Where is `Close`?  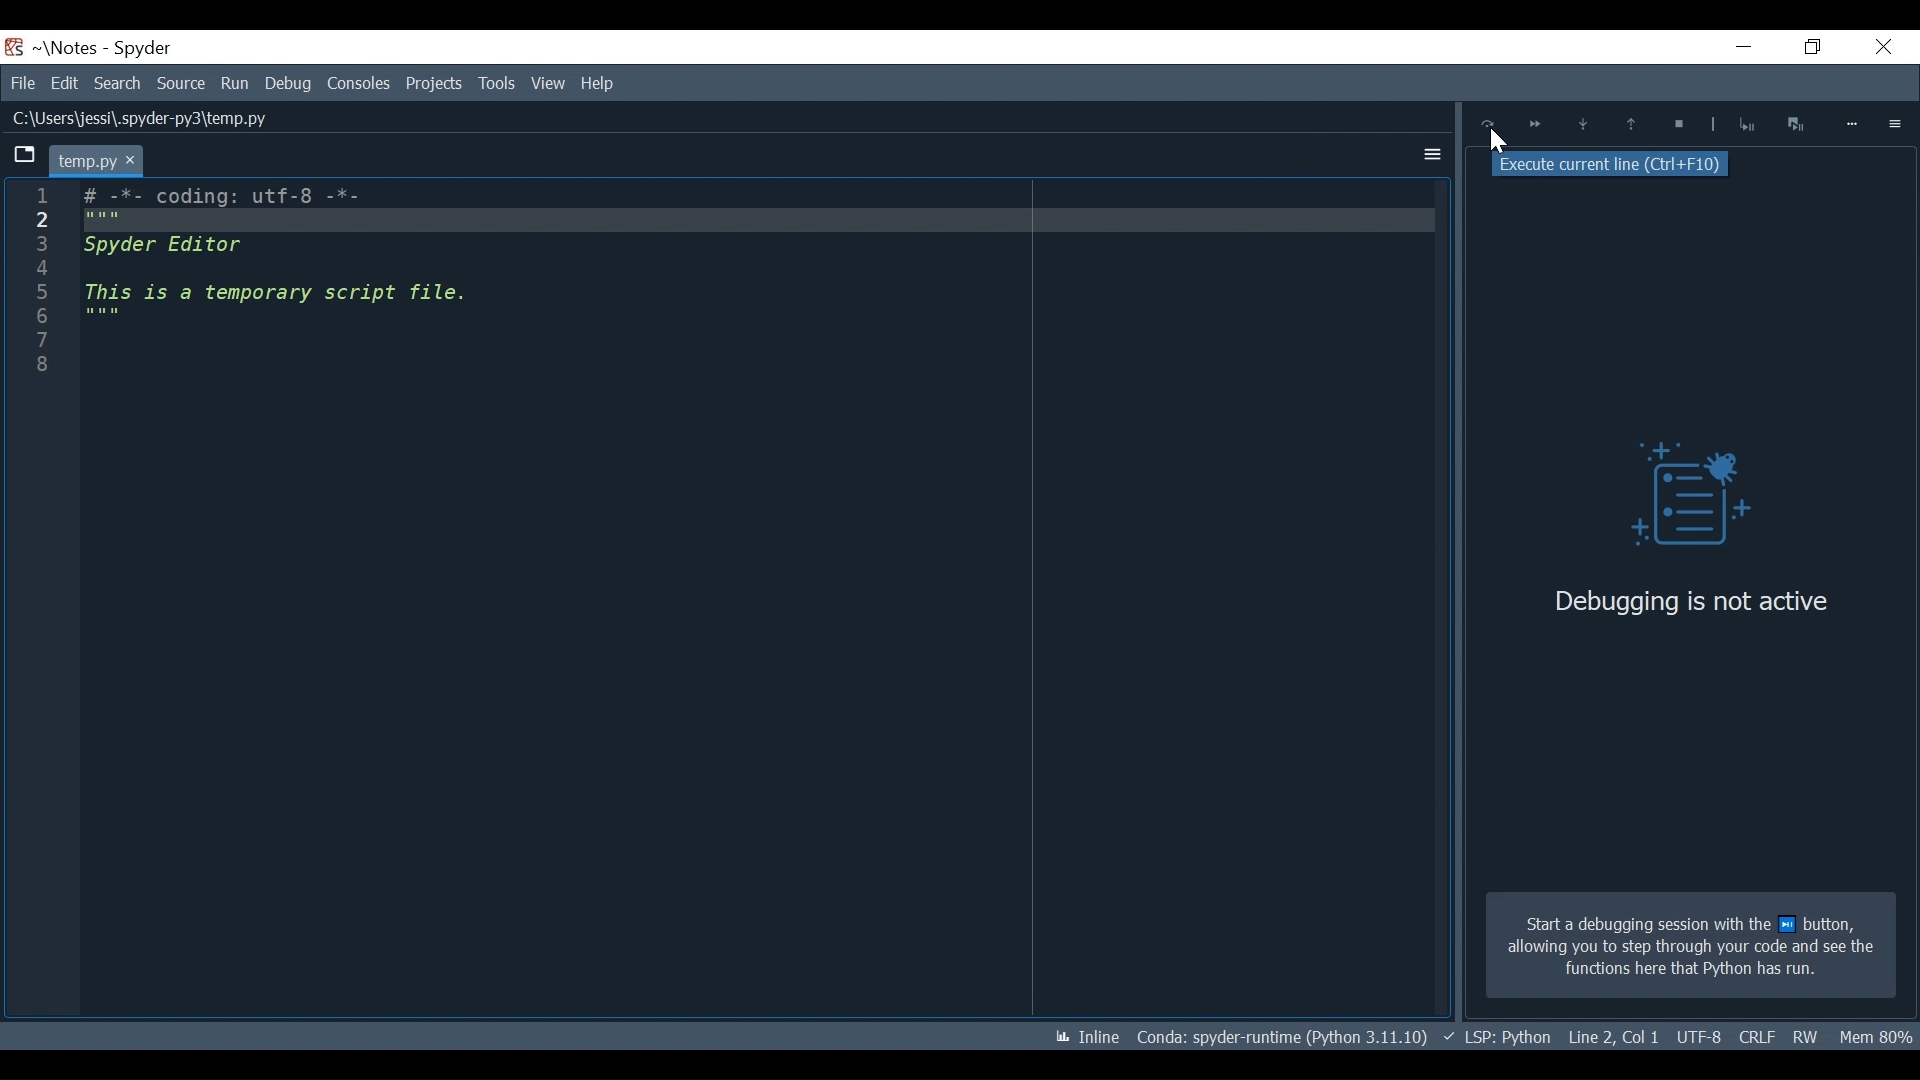
Close is located at coordinates (1879, 49).